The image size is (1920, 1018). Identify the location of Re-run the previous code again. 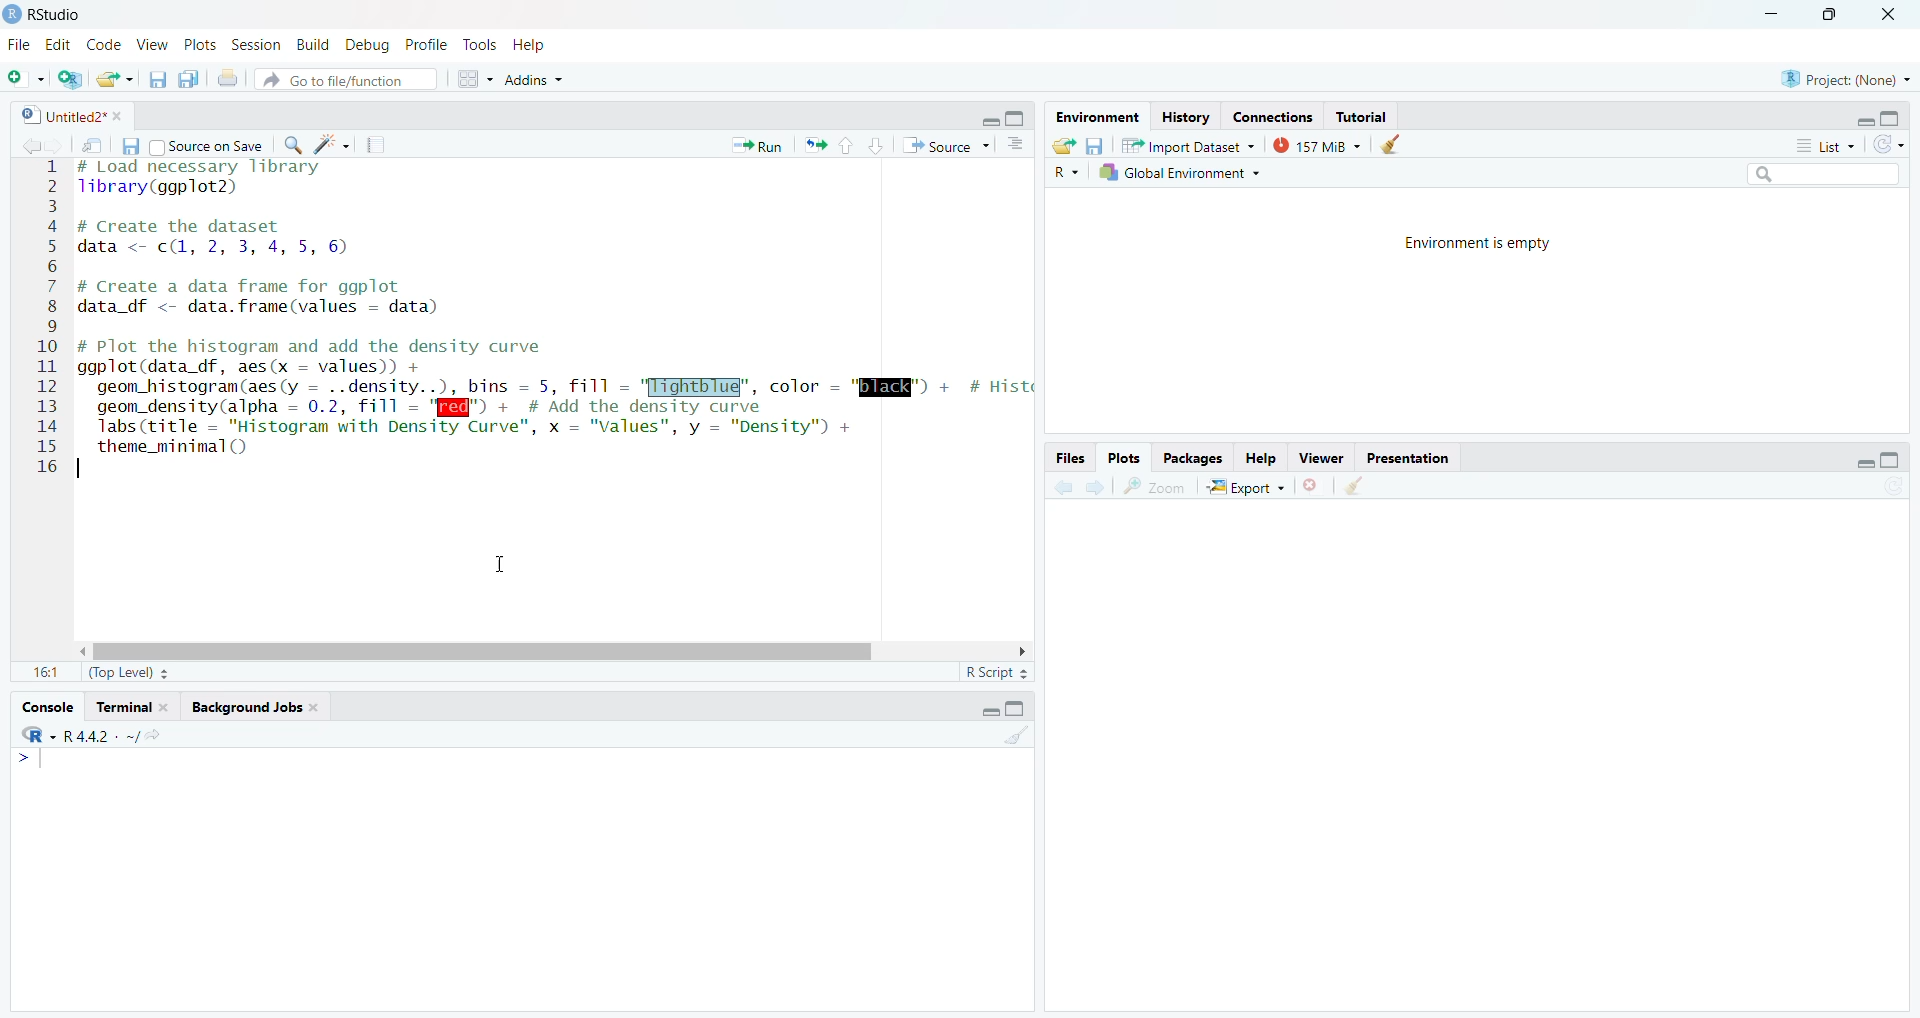
(815, 146).